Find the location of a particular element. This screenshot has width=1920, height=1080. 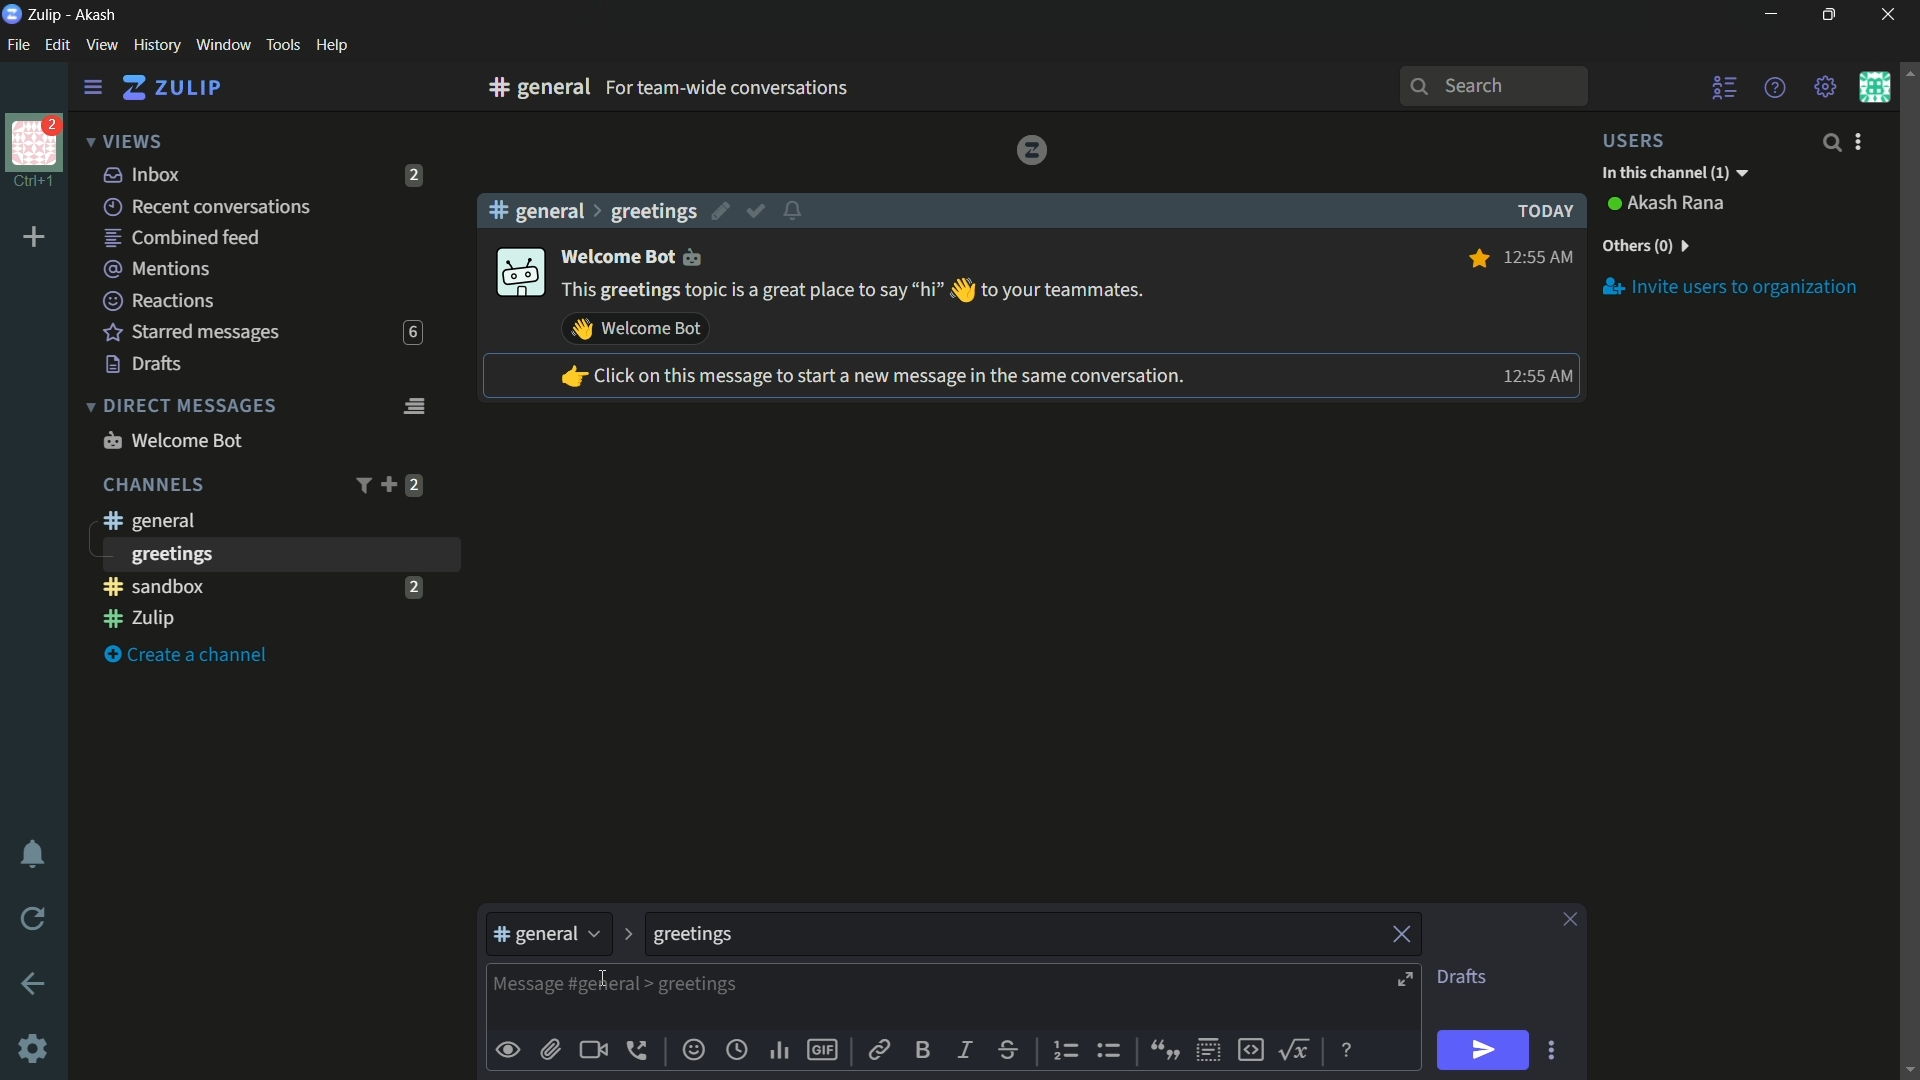

help menu is located at coordinates (331, 46).